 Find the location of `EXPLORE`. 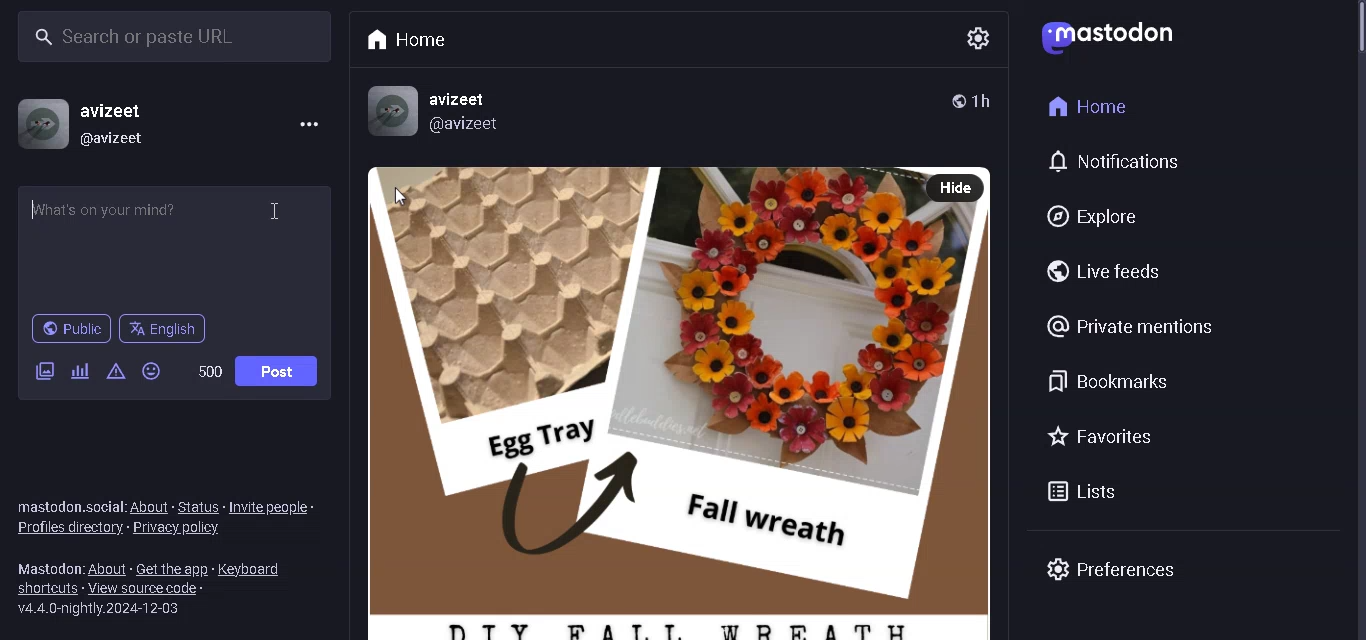

EXPLORE is located at coordinates (1091, 214).